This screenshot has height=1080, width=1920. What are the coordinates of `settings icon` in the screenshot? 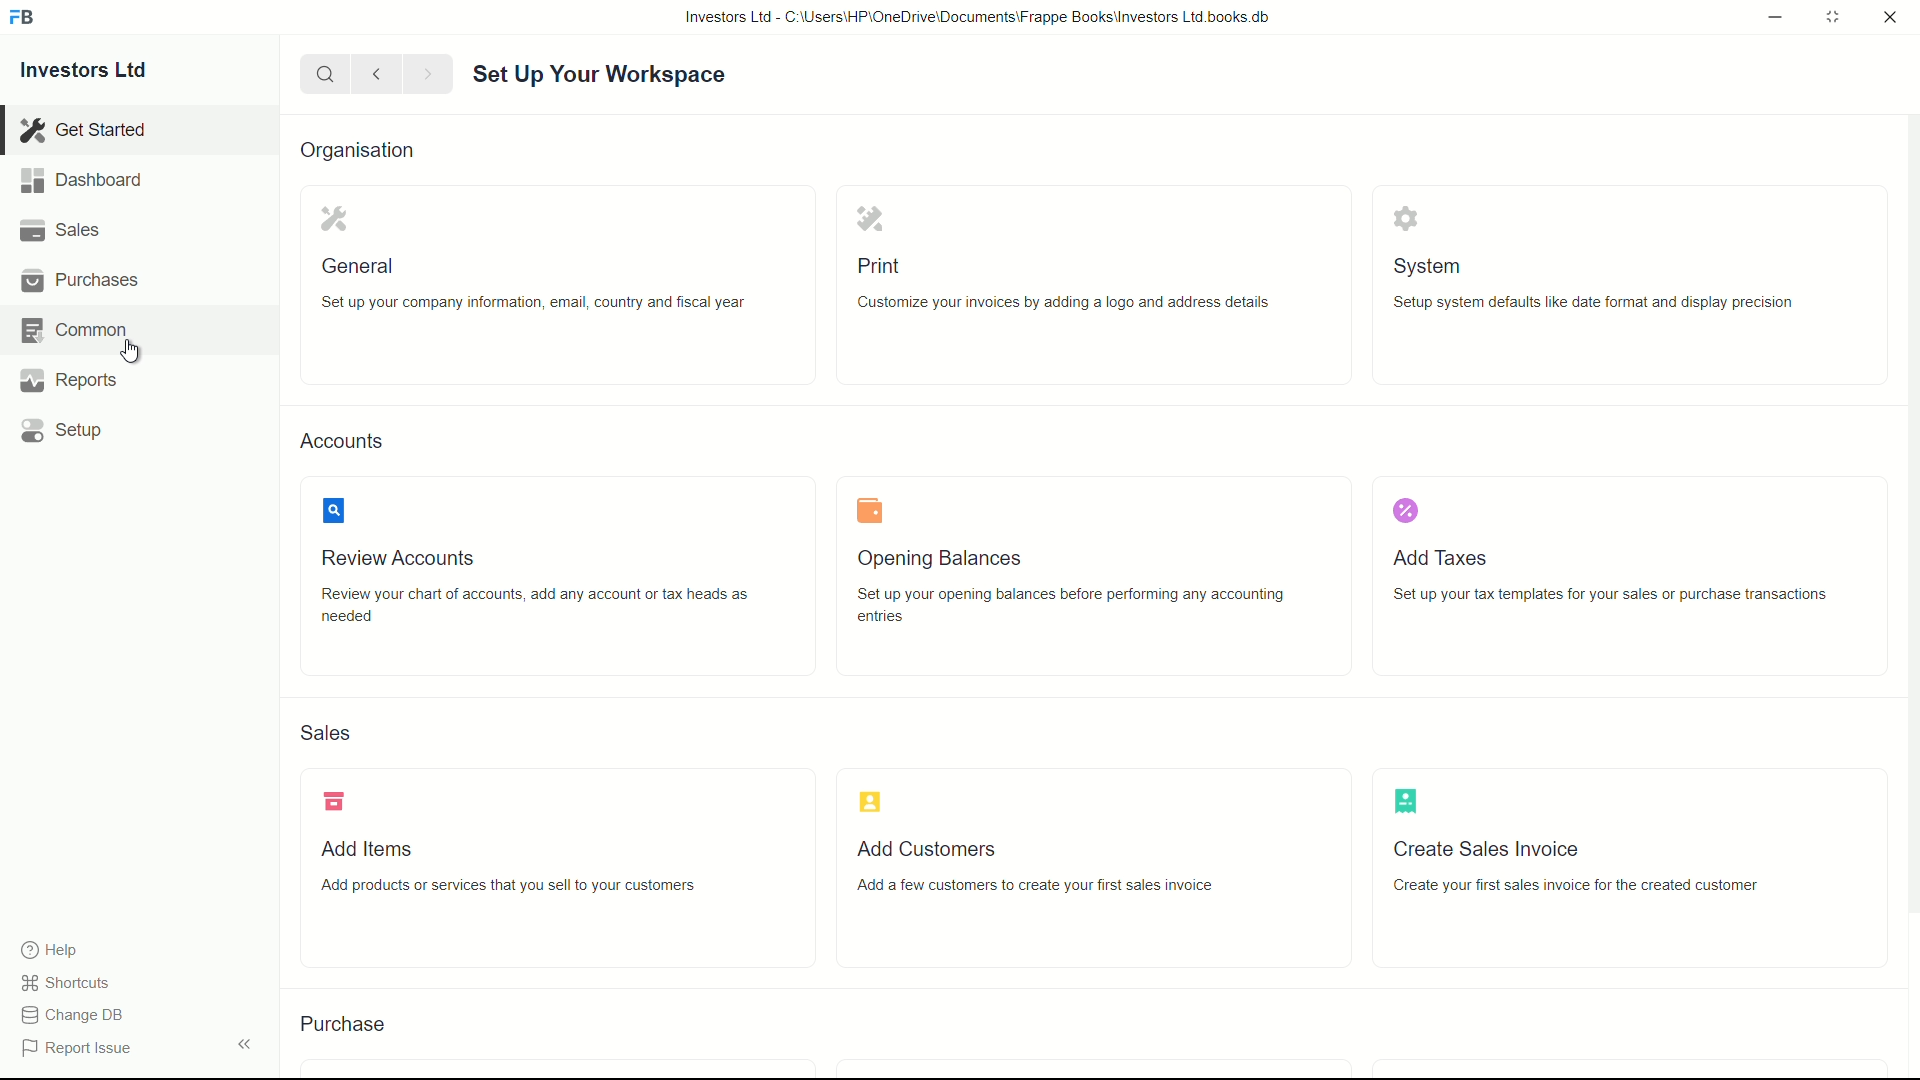 It's located at (330, 220).